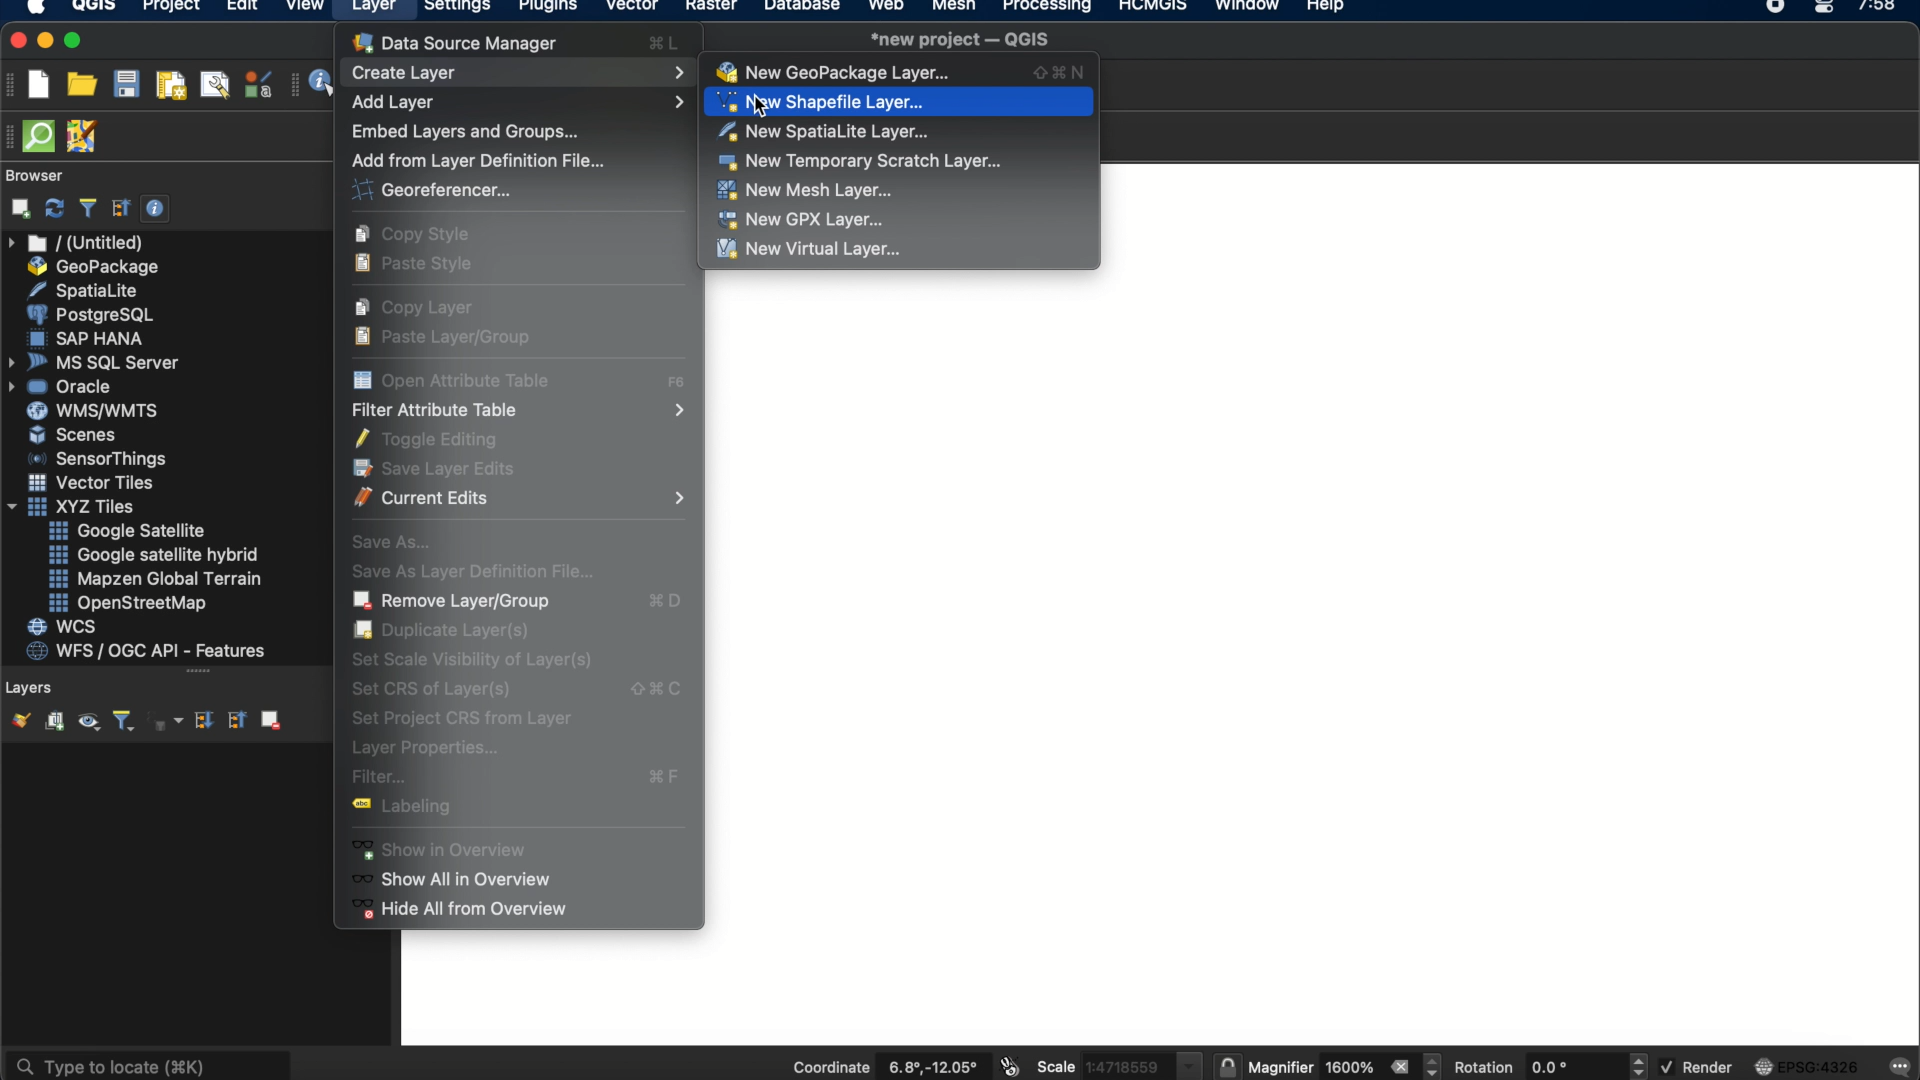 This screenshot has width=1920, height=1080. I want to click on new mesh layer, so click(807, 192).